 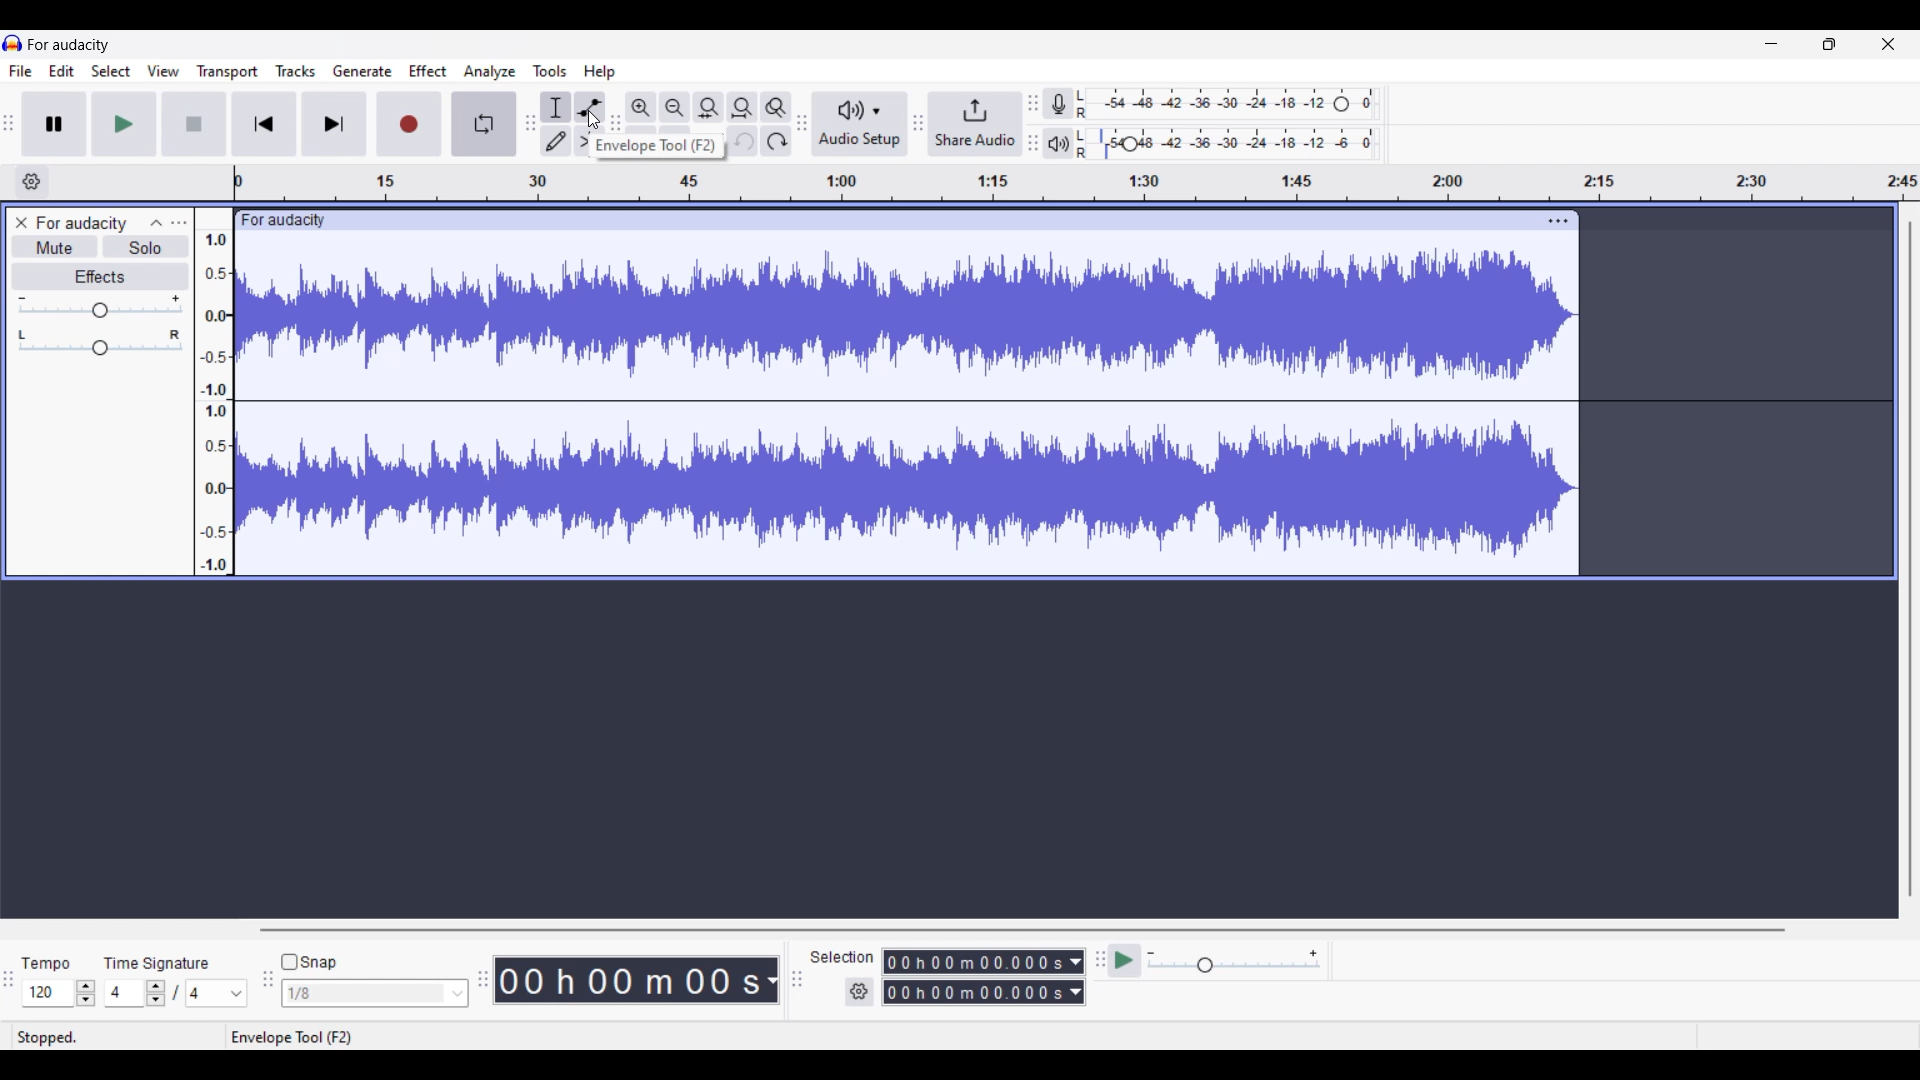 What do you see at coordinates (860, 124) in the screenshot?
I see `Audio setup` at bounding box center [860, 124].